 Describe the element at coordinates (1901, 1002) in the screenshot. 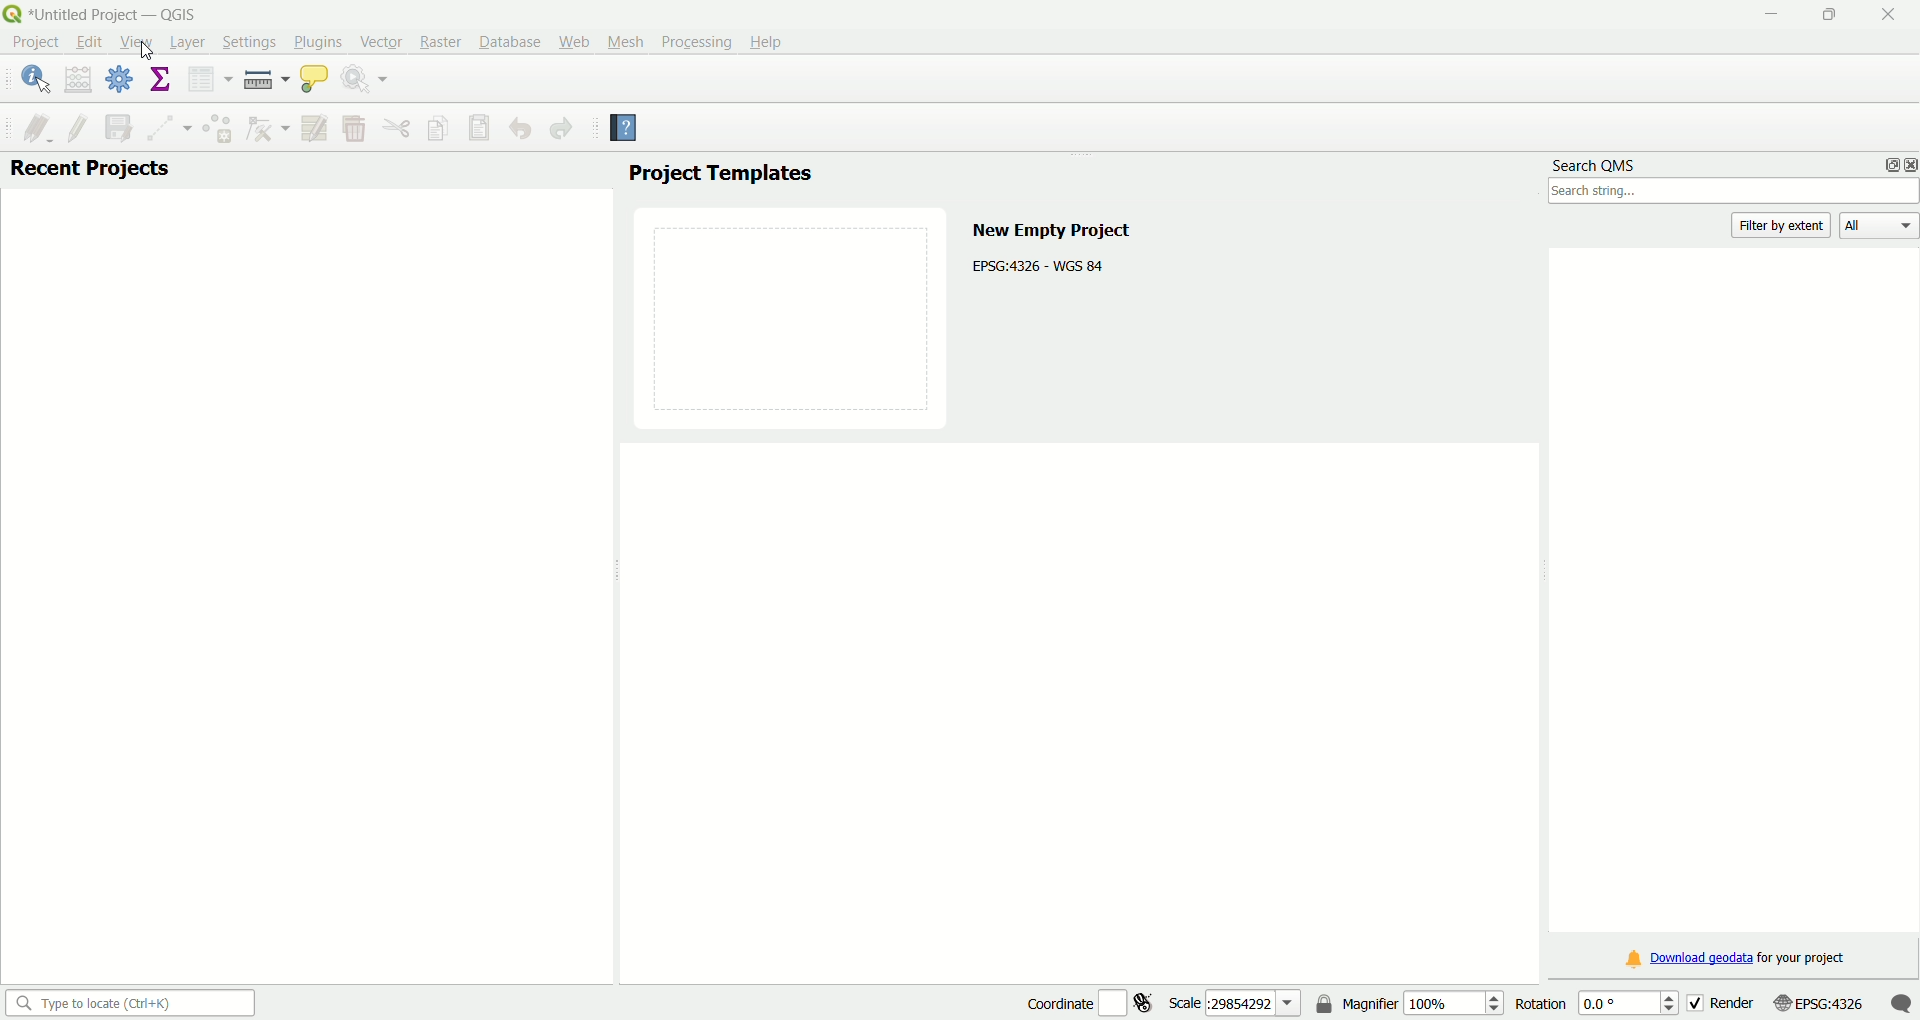

I see `message` at that location.